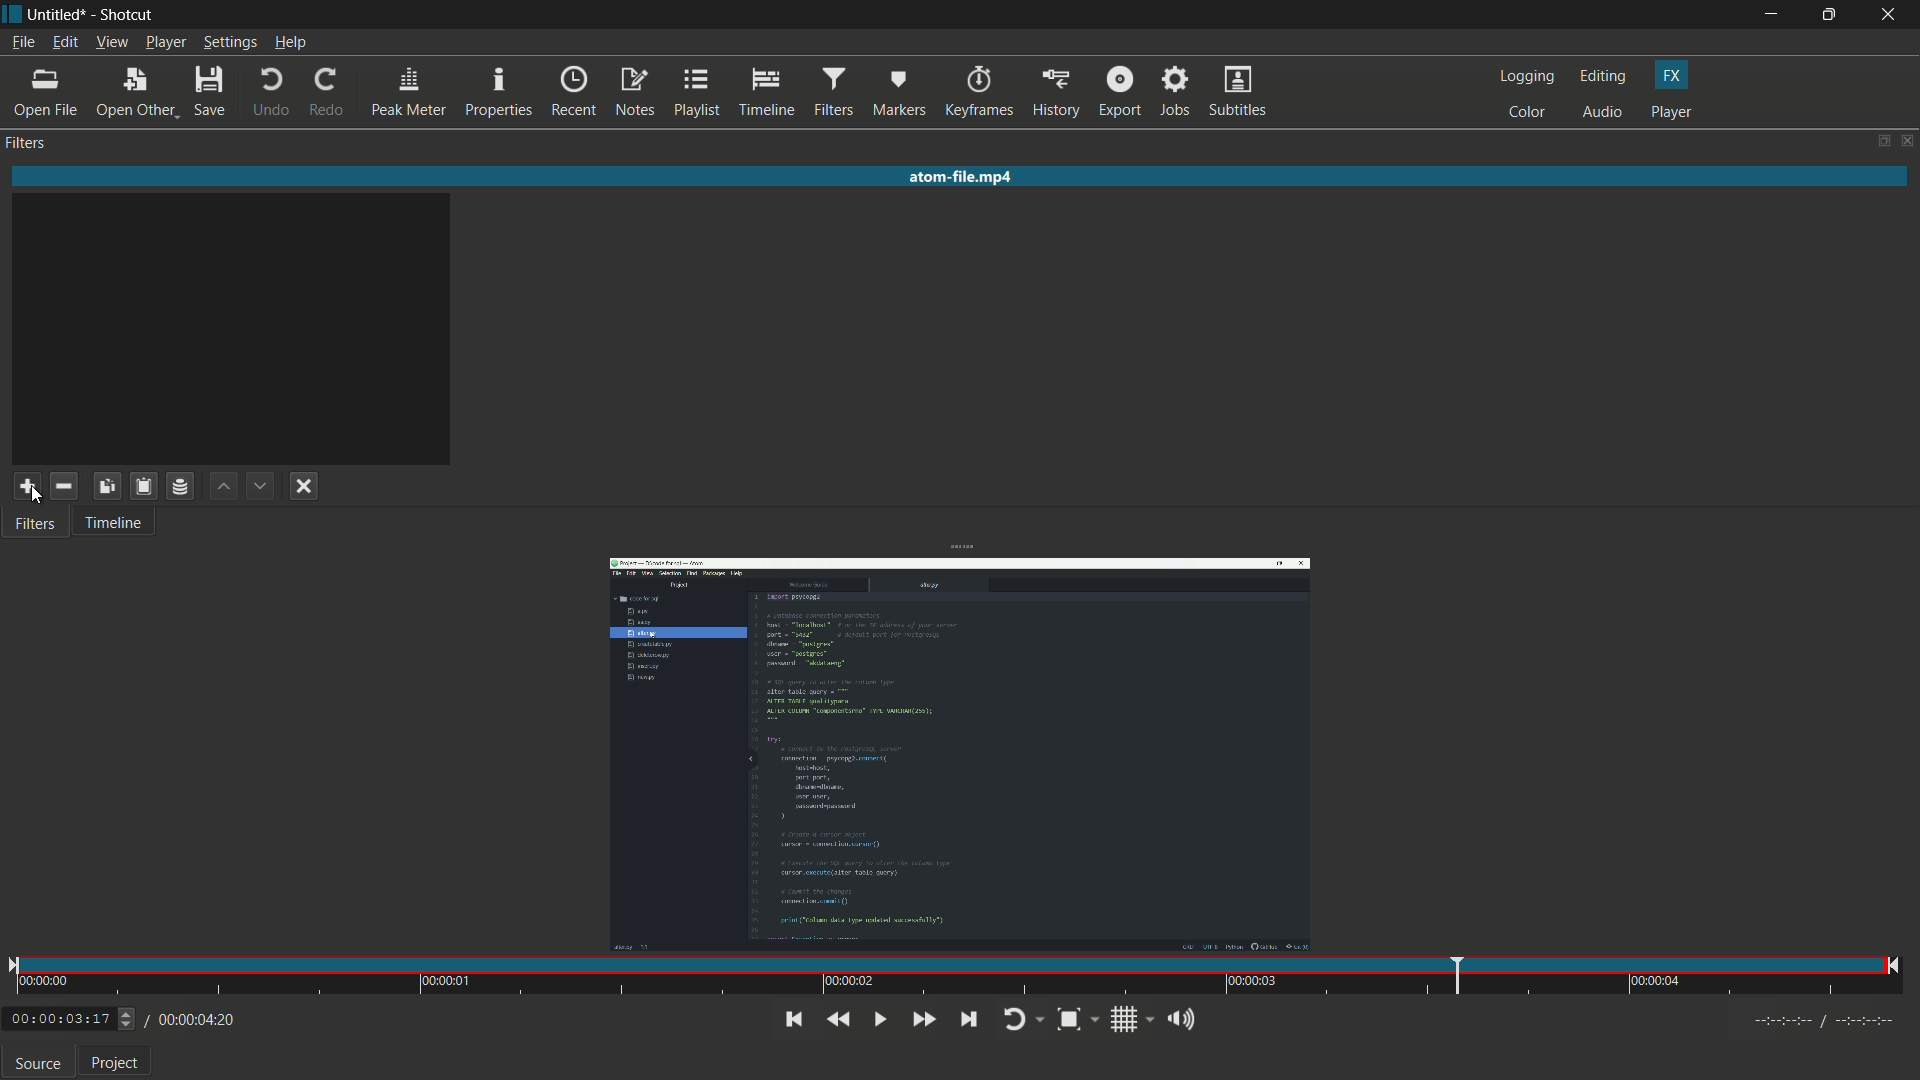  Describe the element at coordinates (499, 92) in the screenshot. I see `properties` at that location.